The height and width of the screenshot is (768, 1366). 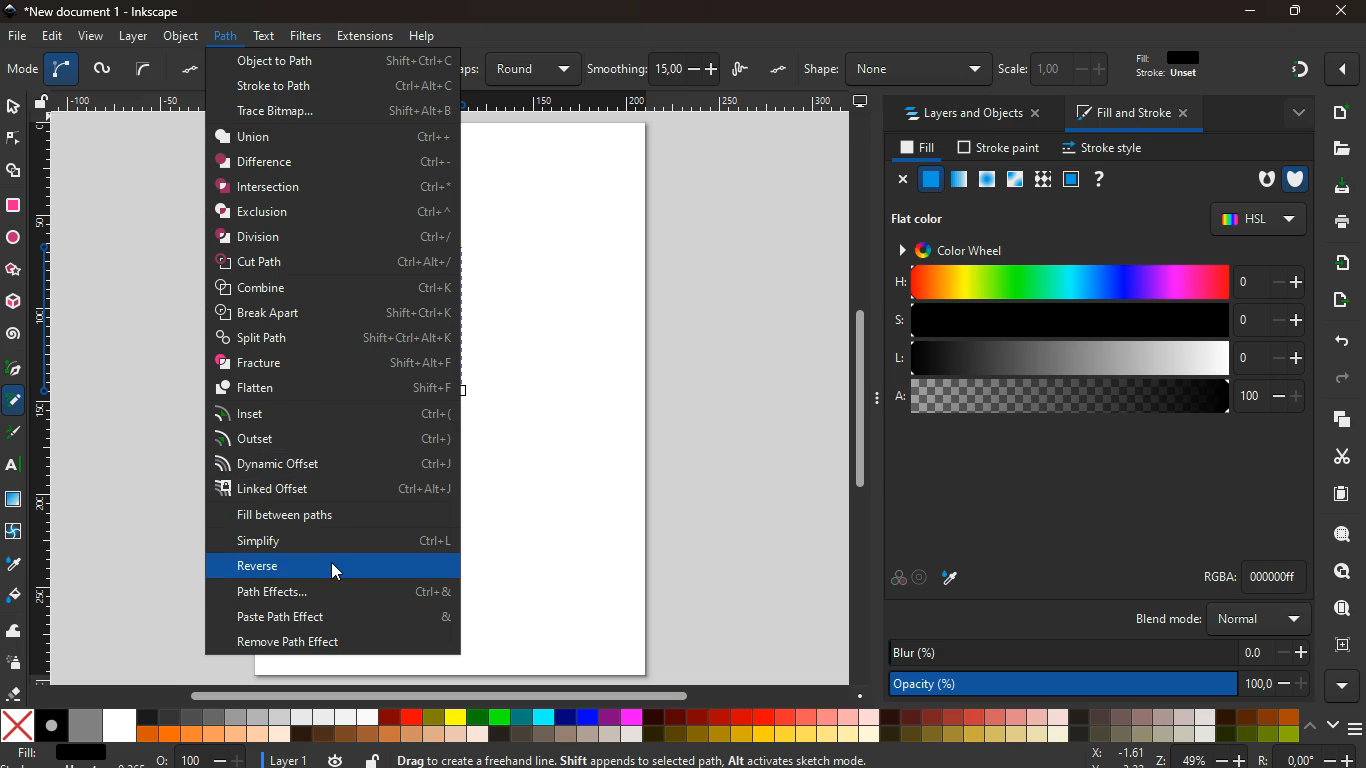 I want to click on union, so click(x=333, y=136).